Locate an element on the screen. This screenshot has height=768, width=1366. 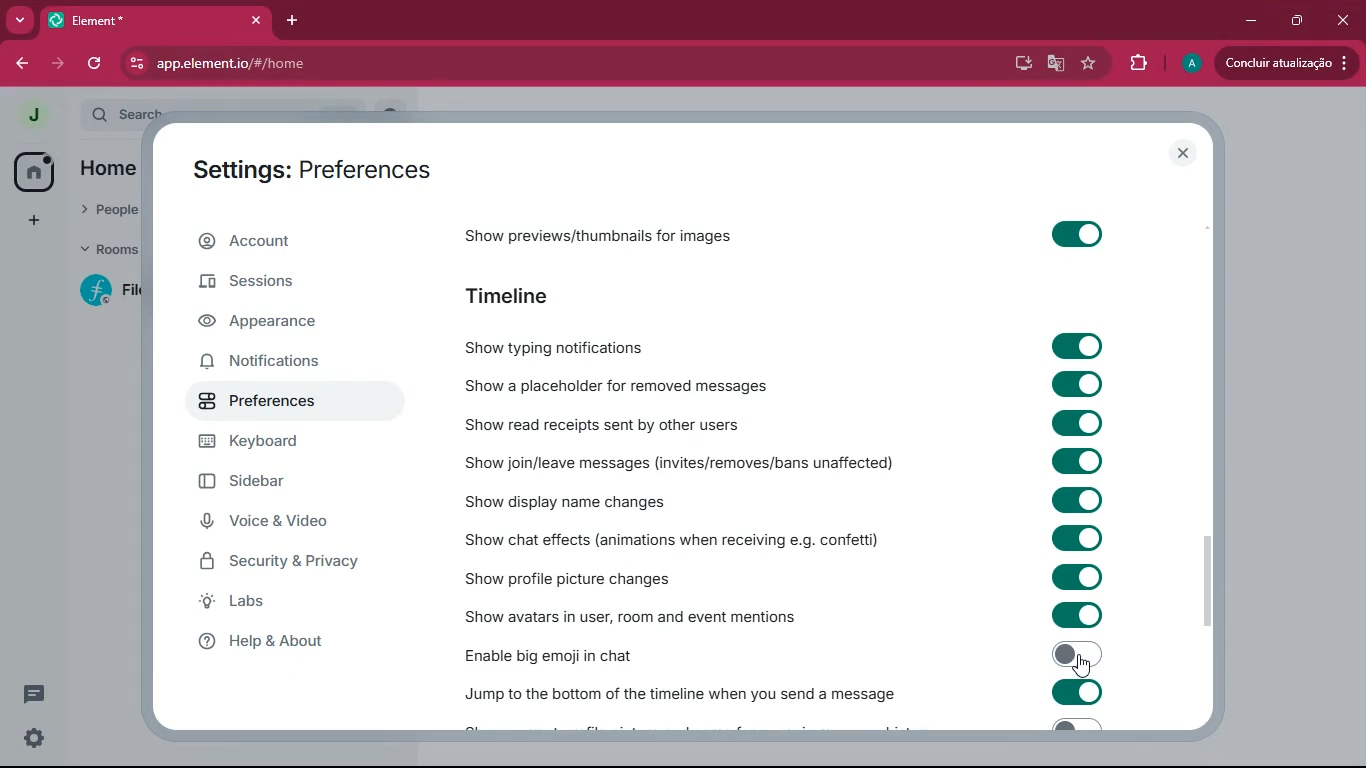
toggle on  is located at coordinates (1077, 575).